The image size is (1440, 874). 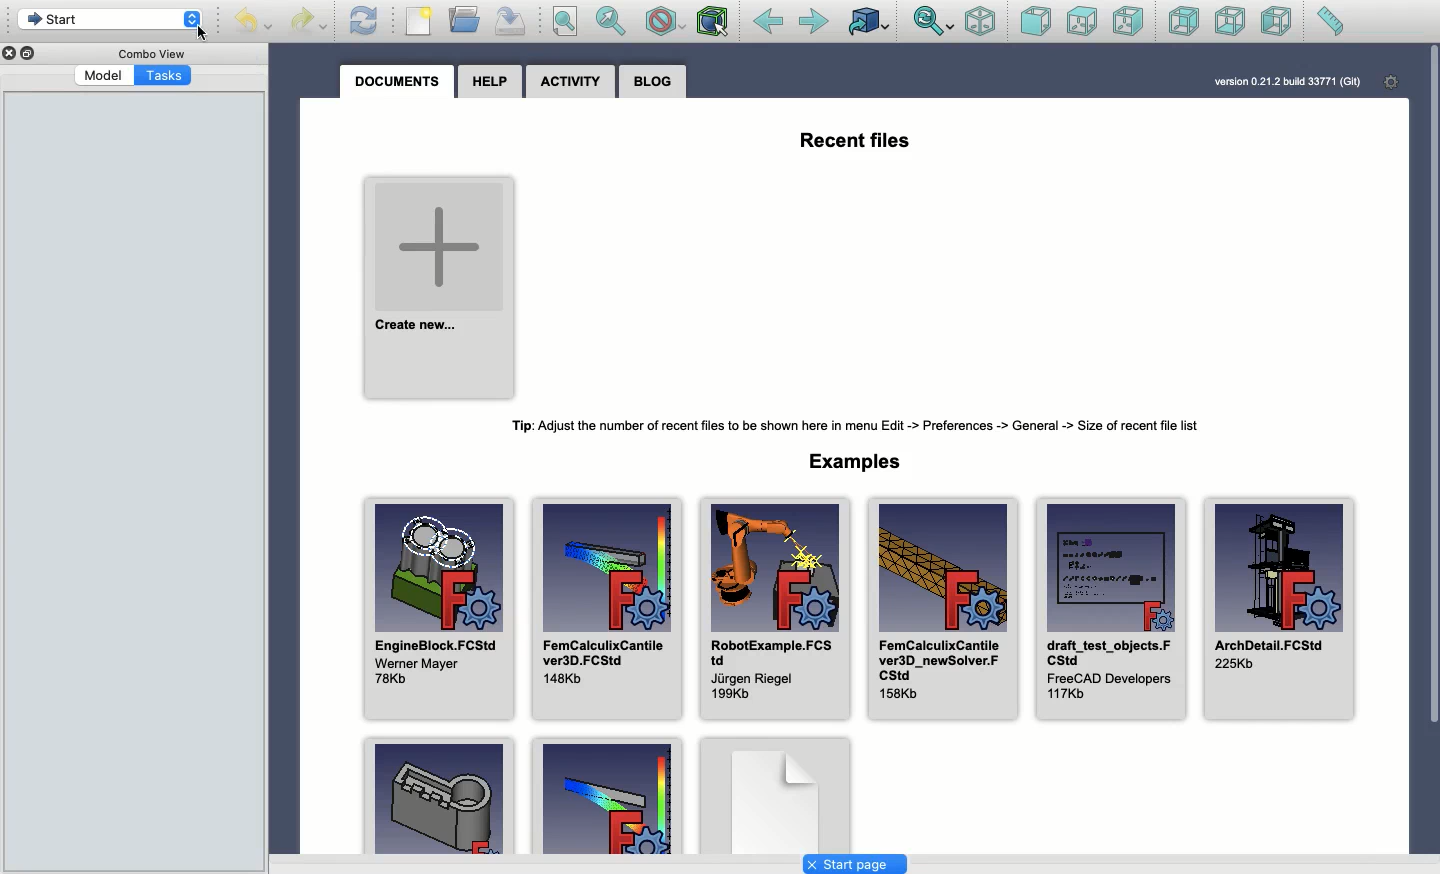 What do you see at coordinates (854, 865) in the screenshot?
I see `Start page` at bounding box center [854, 865].